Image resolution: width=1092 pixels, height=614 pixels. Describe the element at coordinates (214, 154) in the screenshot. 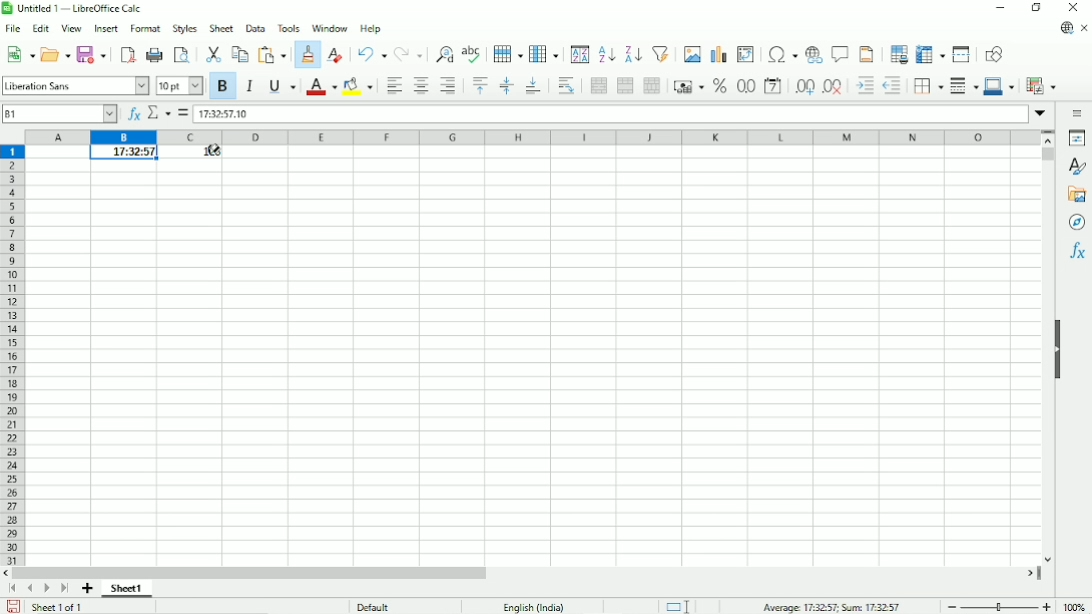

I see `cursor` at that location.